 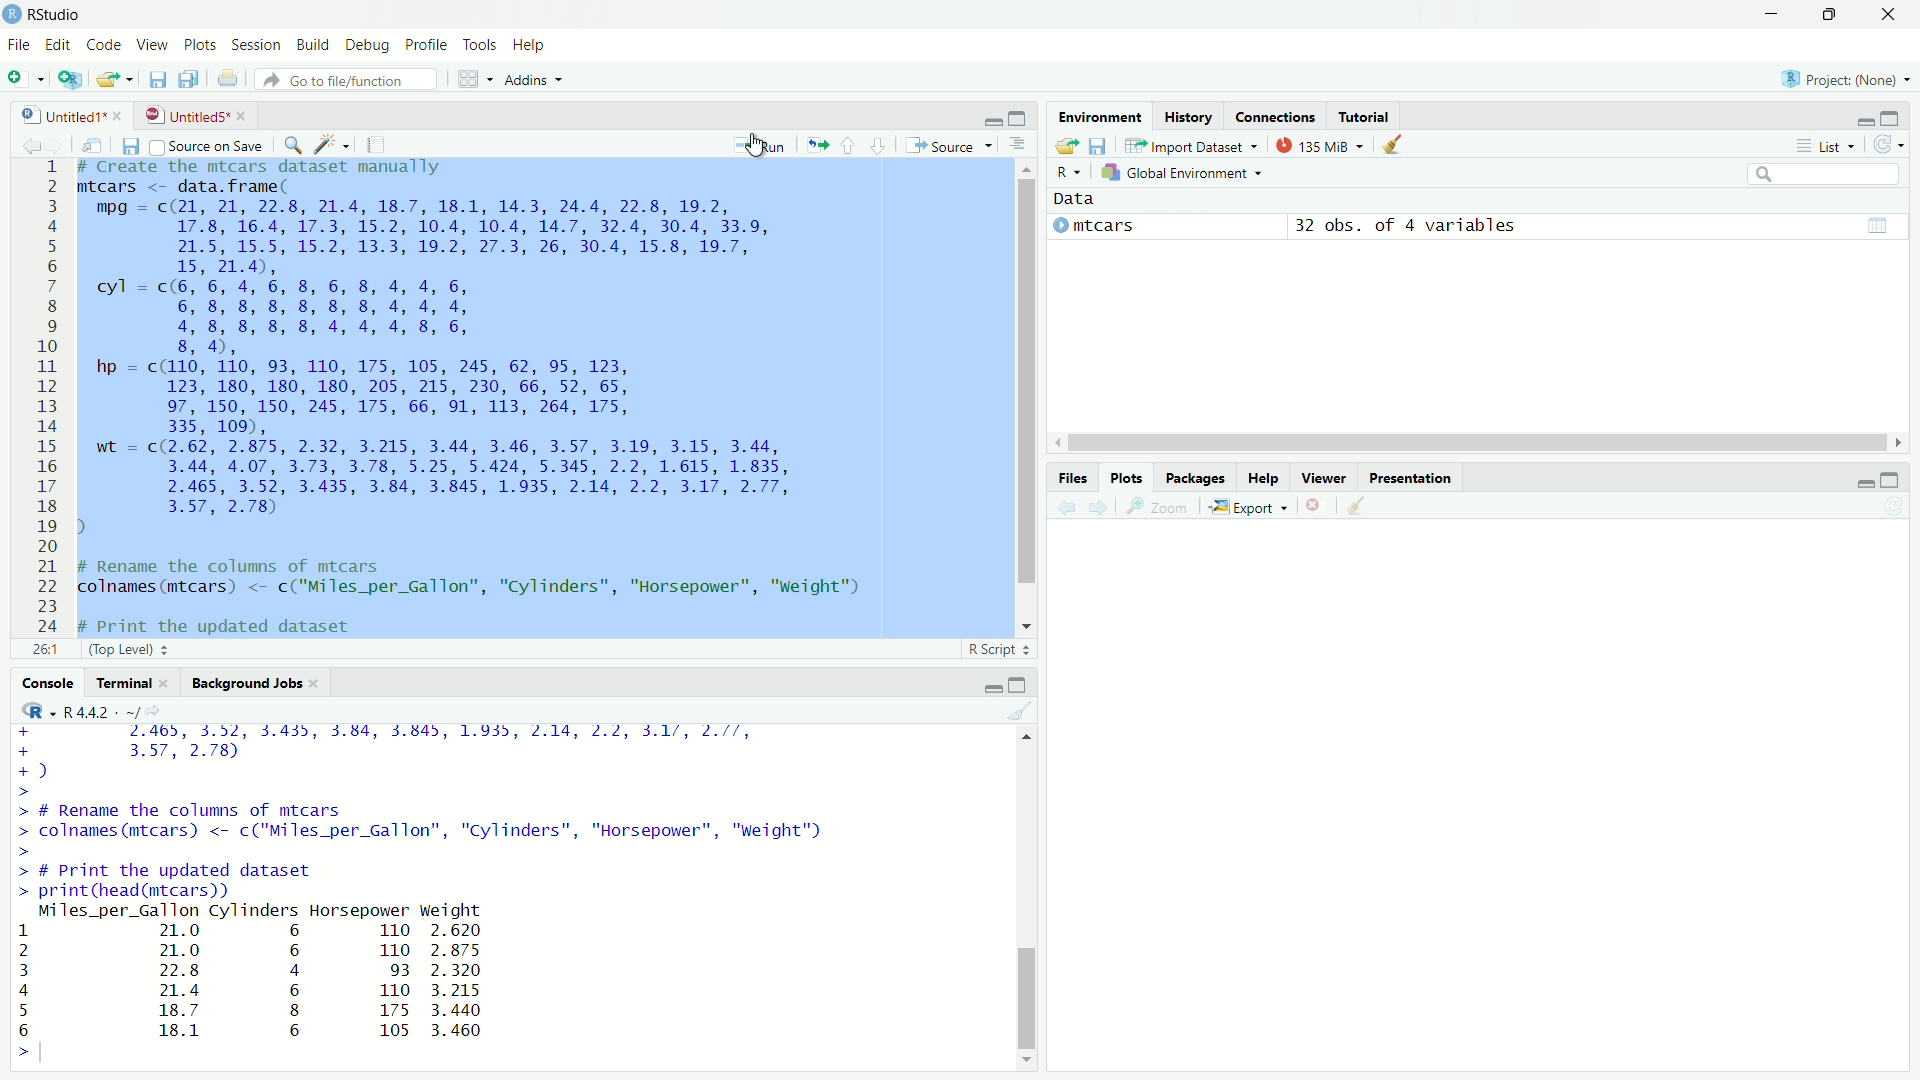 What do you see at coordinates (1020, 710) in the screenshot?
I see `clear` at bounding box center [1020, 710].